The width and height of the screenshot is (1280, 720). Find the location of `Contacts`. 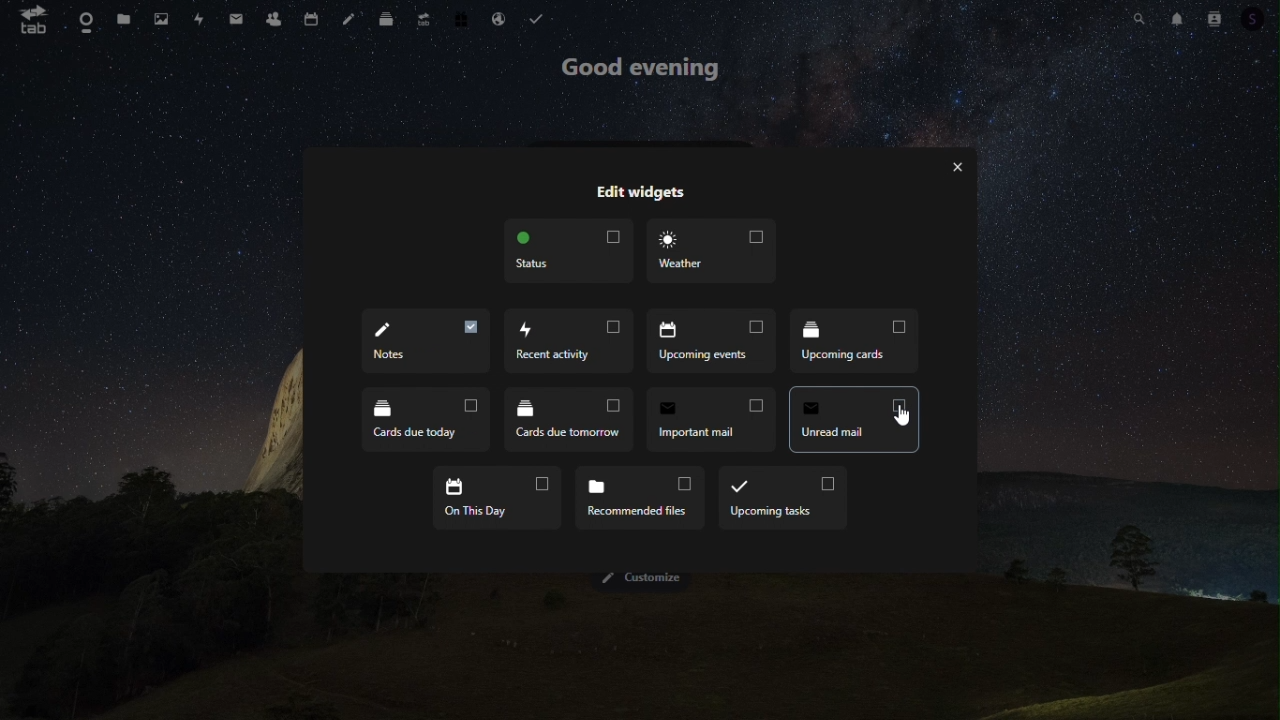

Contacts is located at coordinates (274, 19).